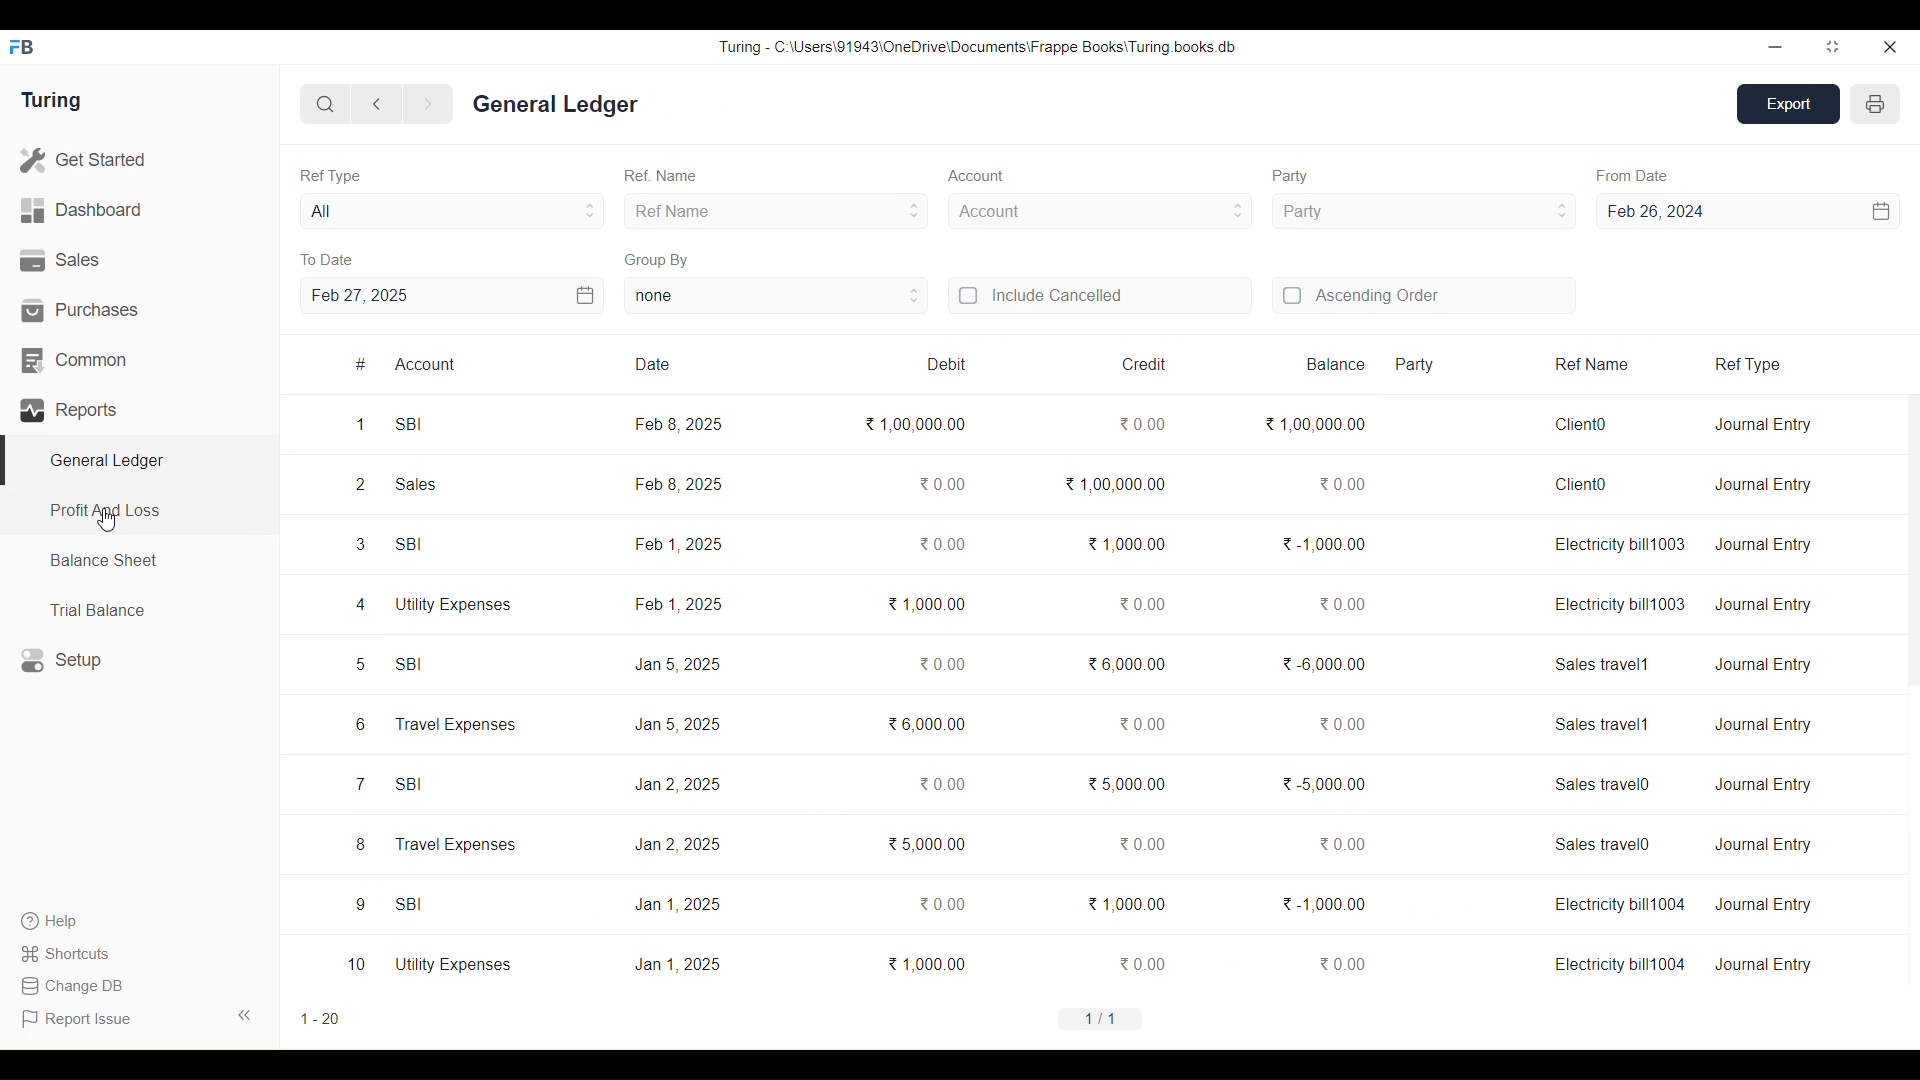 The height and width of the screenshot is (1080, 1920). Describe the element at coordinates (677, 964) in the screenshot. I see `Jan 1, 2025` at that location.